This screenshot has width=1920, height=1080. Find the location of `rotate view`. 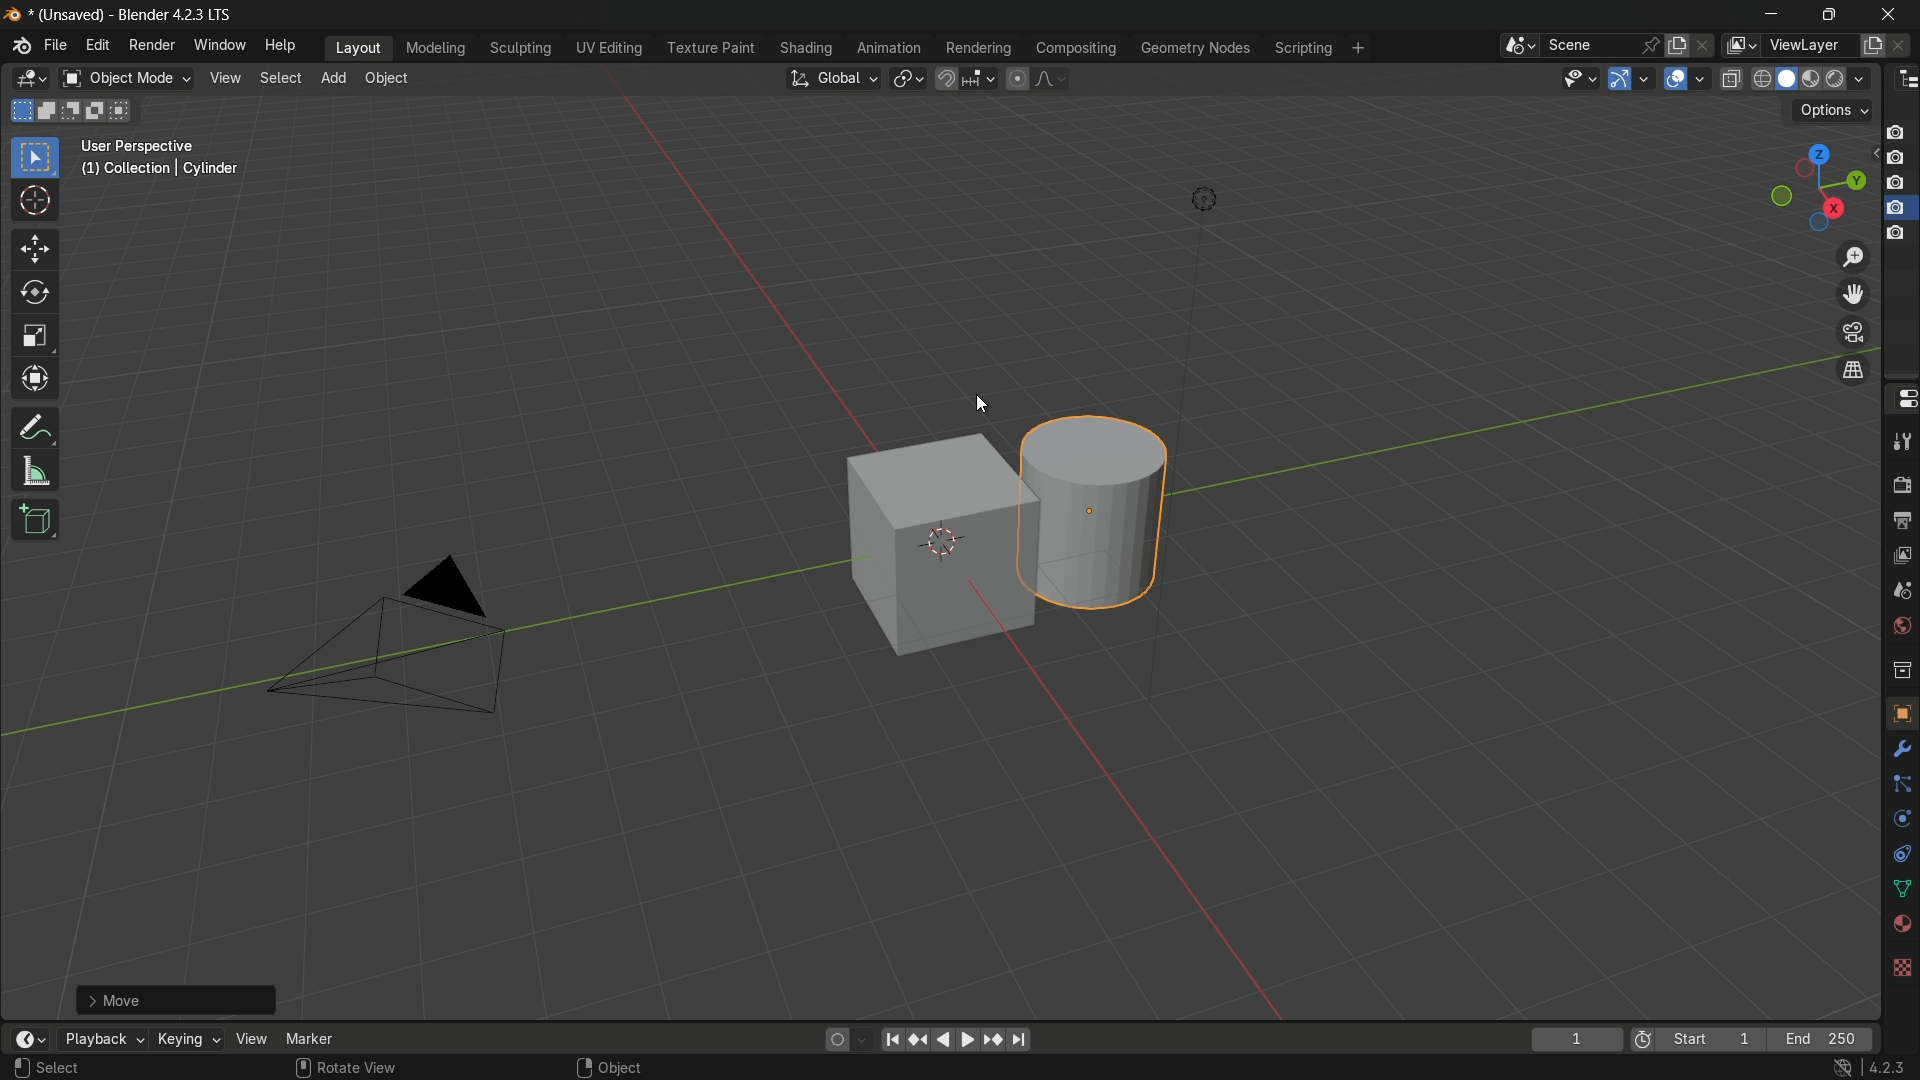

rotate view is located at coordinates (356, 1068).